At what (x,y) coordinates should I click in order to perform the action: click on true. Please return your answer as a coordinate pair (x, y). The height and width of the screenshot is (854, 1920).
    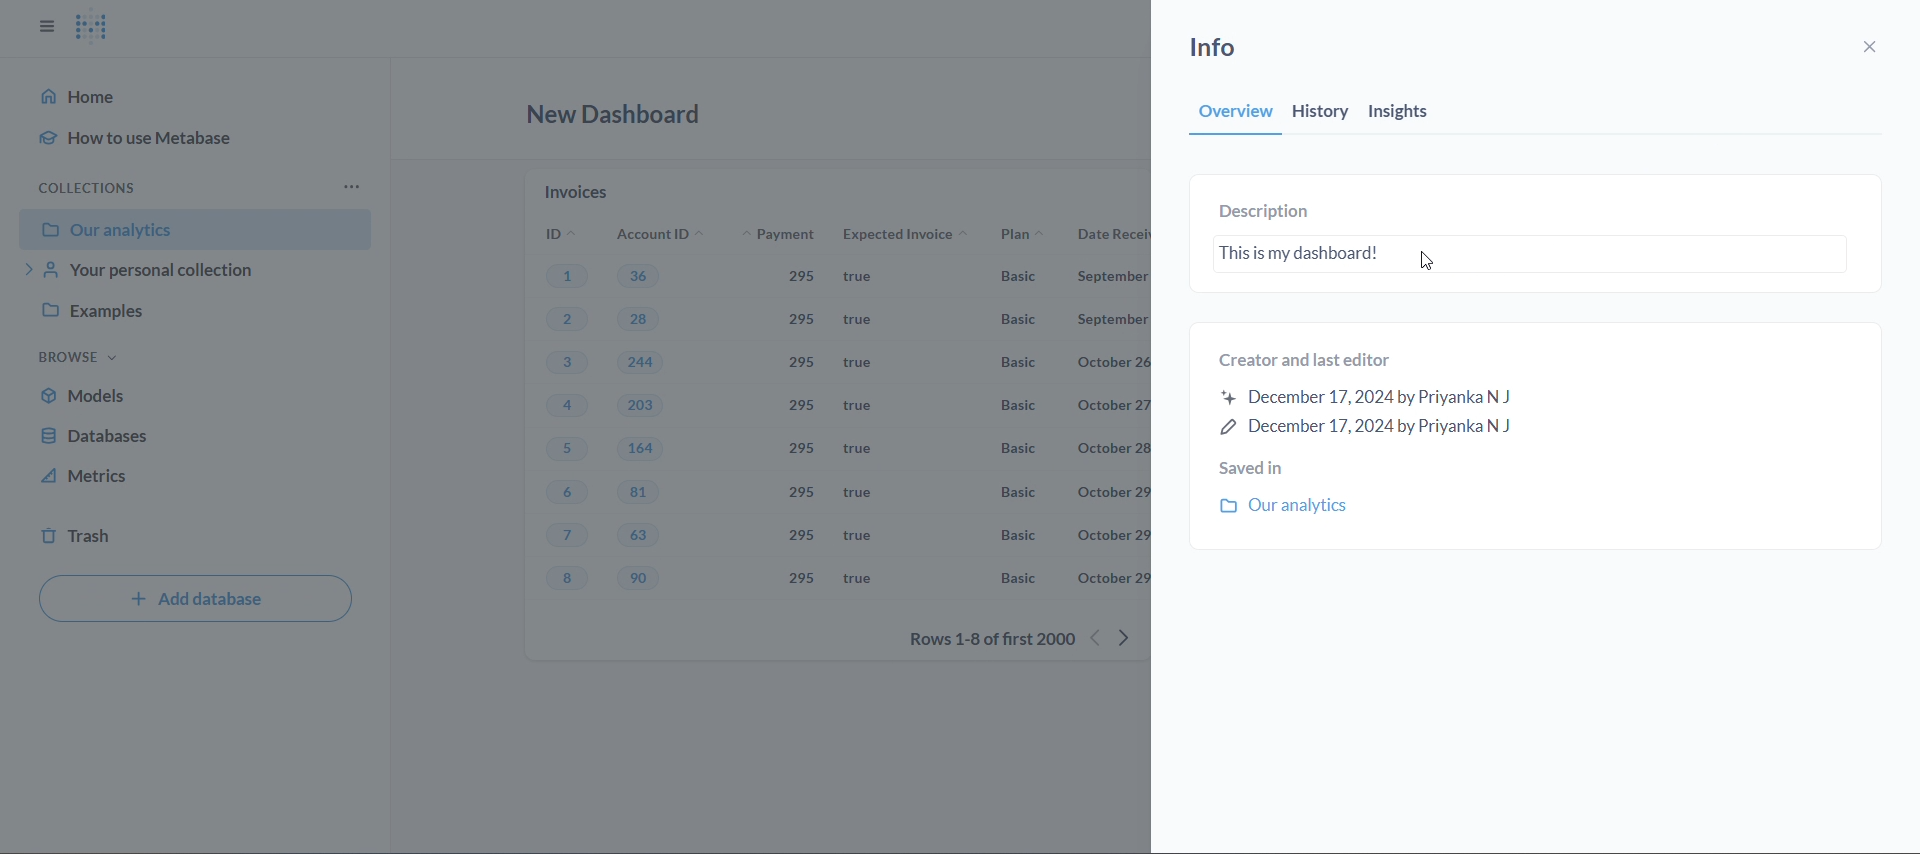
    Looking at the image, I should click on (866, 364).